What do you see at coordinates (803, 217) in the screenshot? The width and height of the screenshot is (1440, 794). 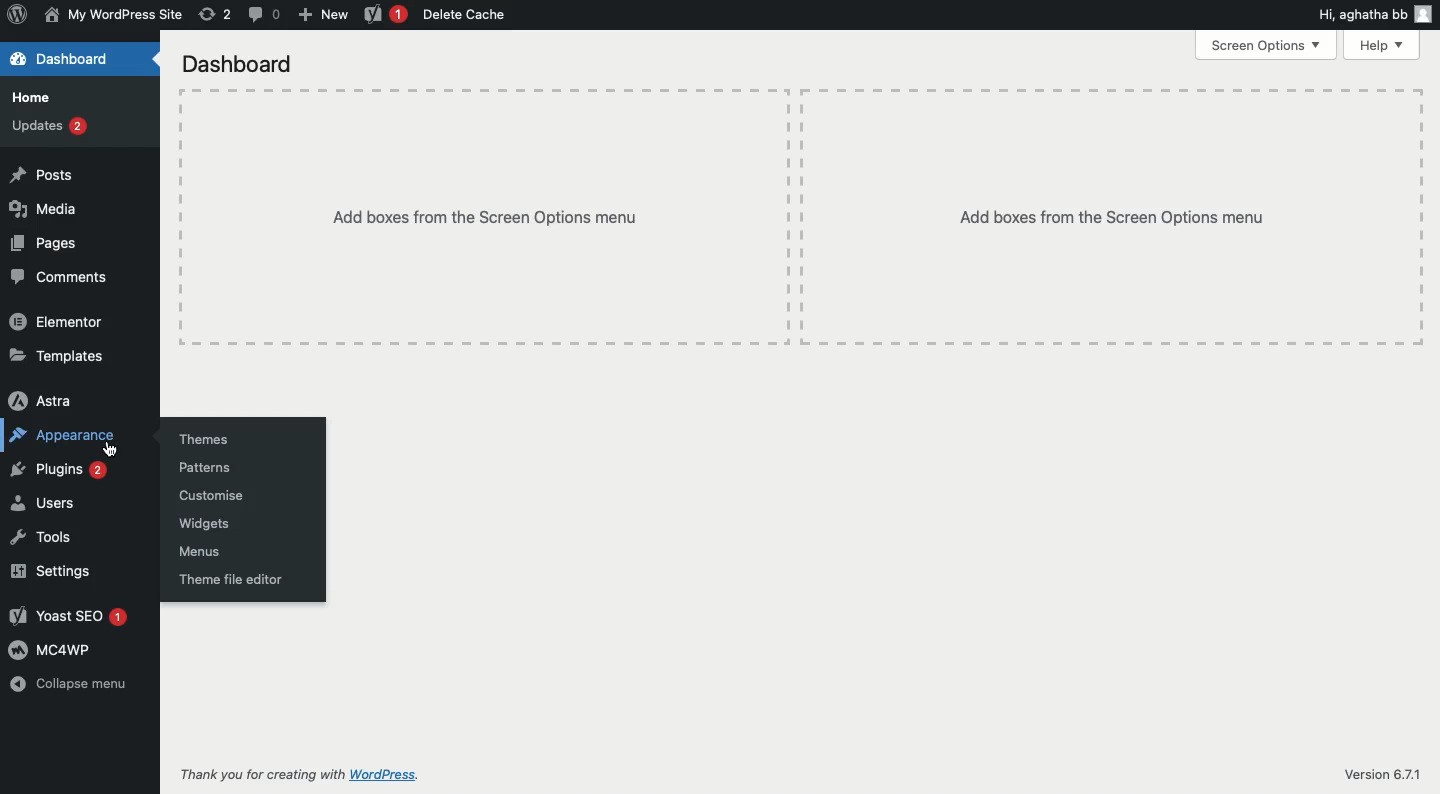 I see `Add boxes from the screen options menu` at bounding box center [803, 217].